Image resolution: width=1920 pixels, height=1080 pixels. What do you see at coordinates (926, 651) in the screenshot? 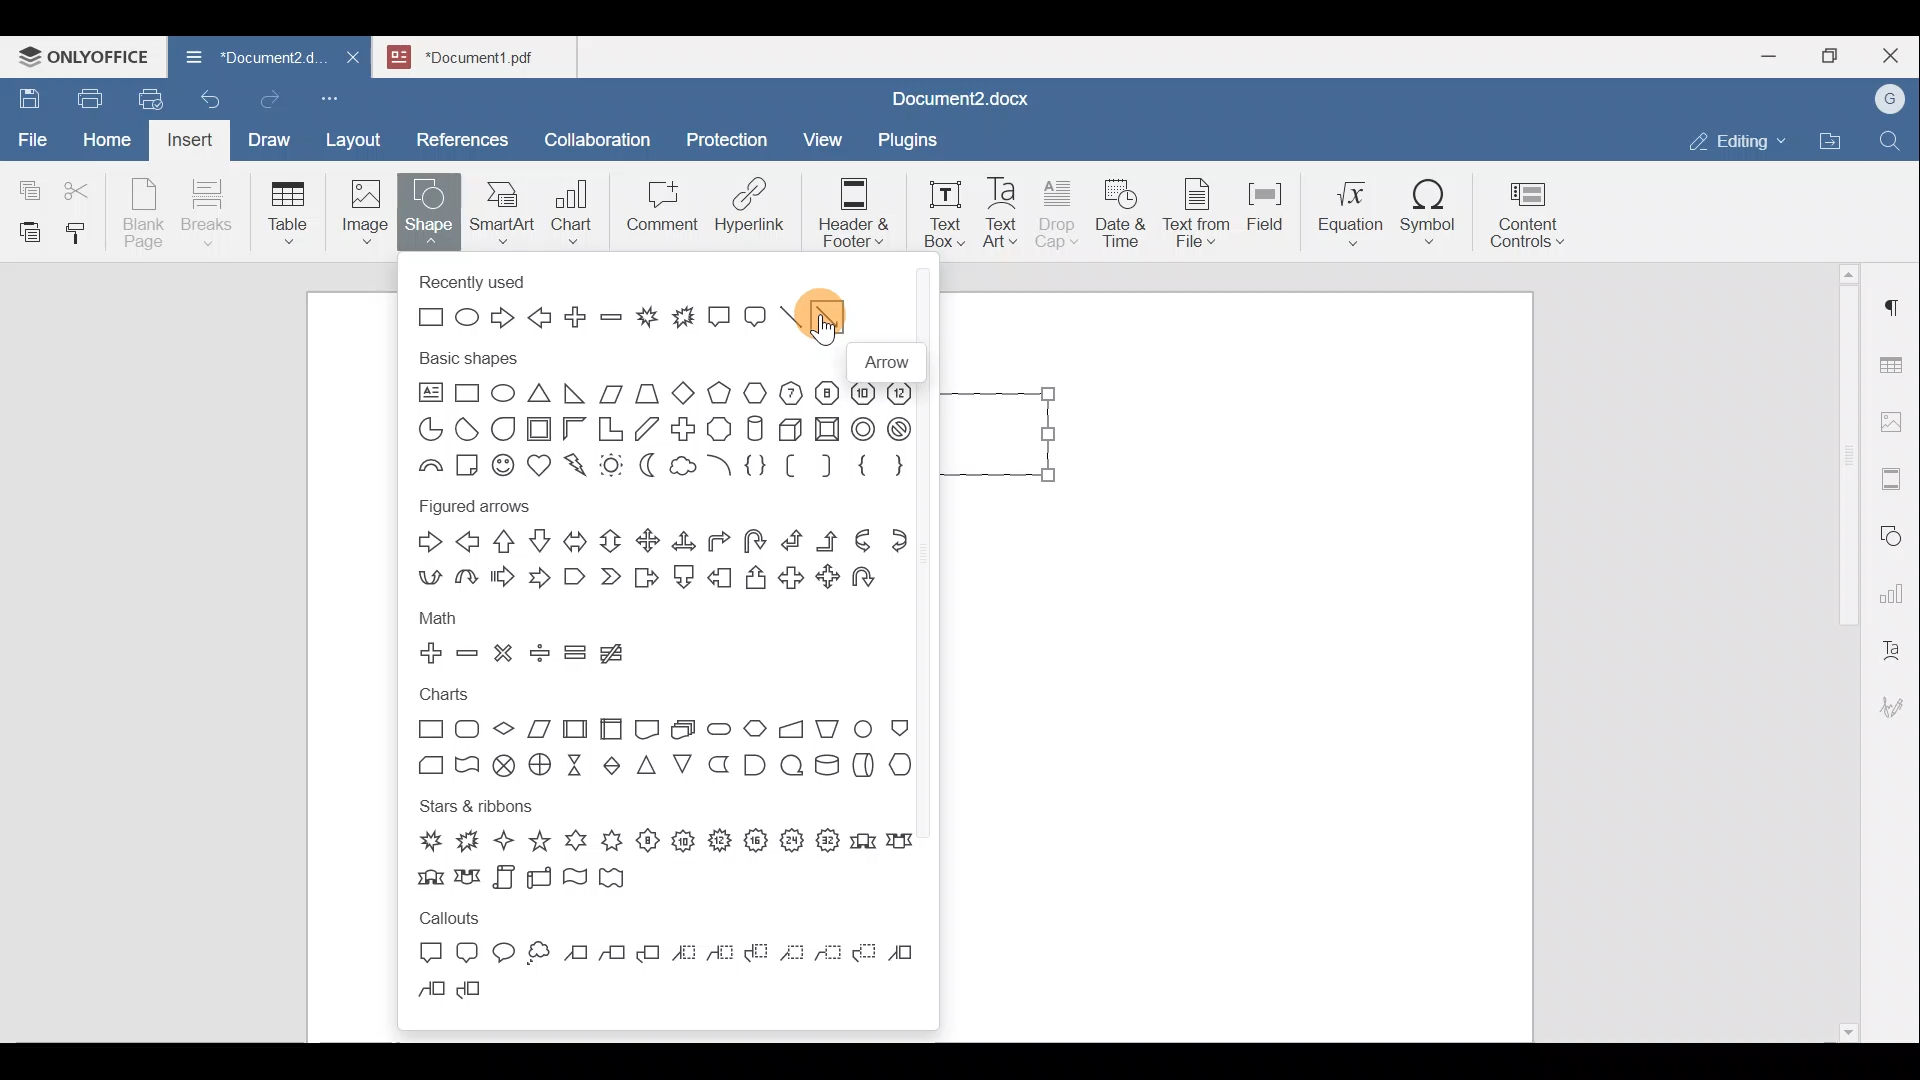
I see `Scroll bar` at bounding box center [926, 651].